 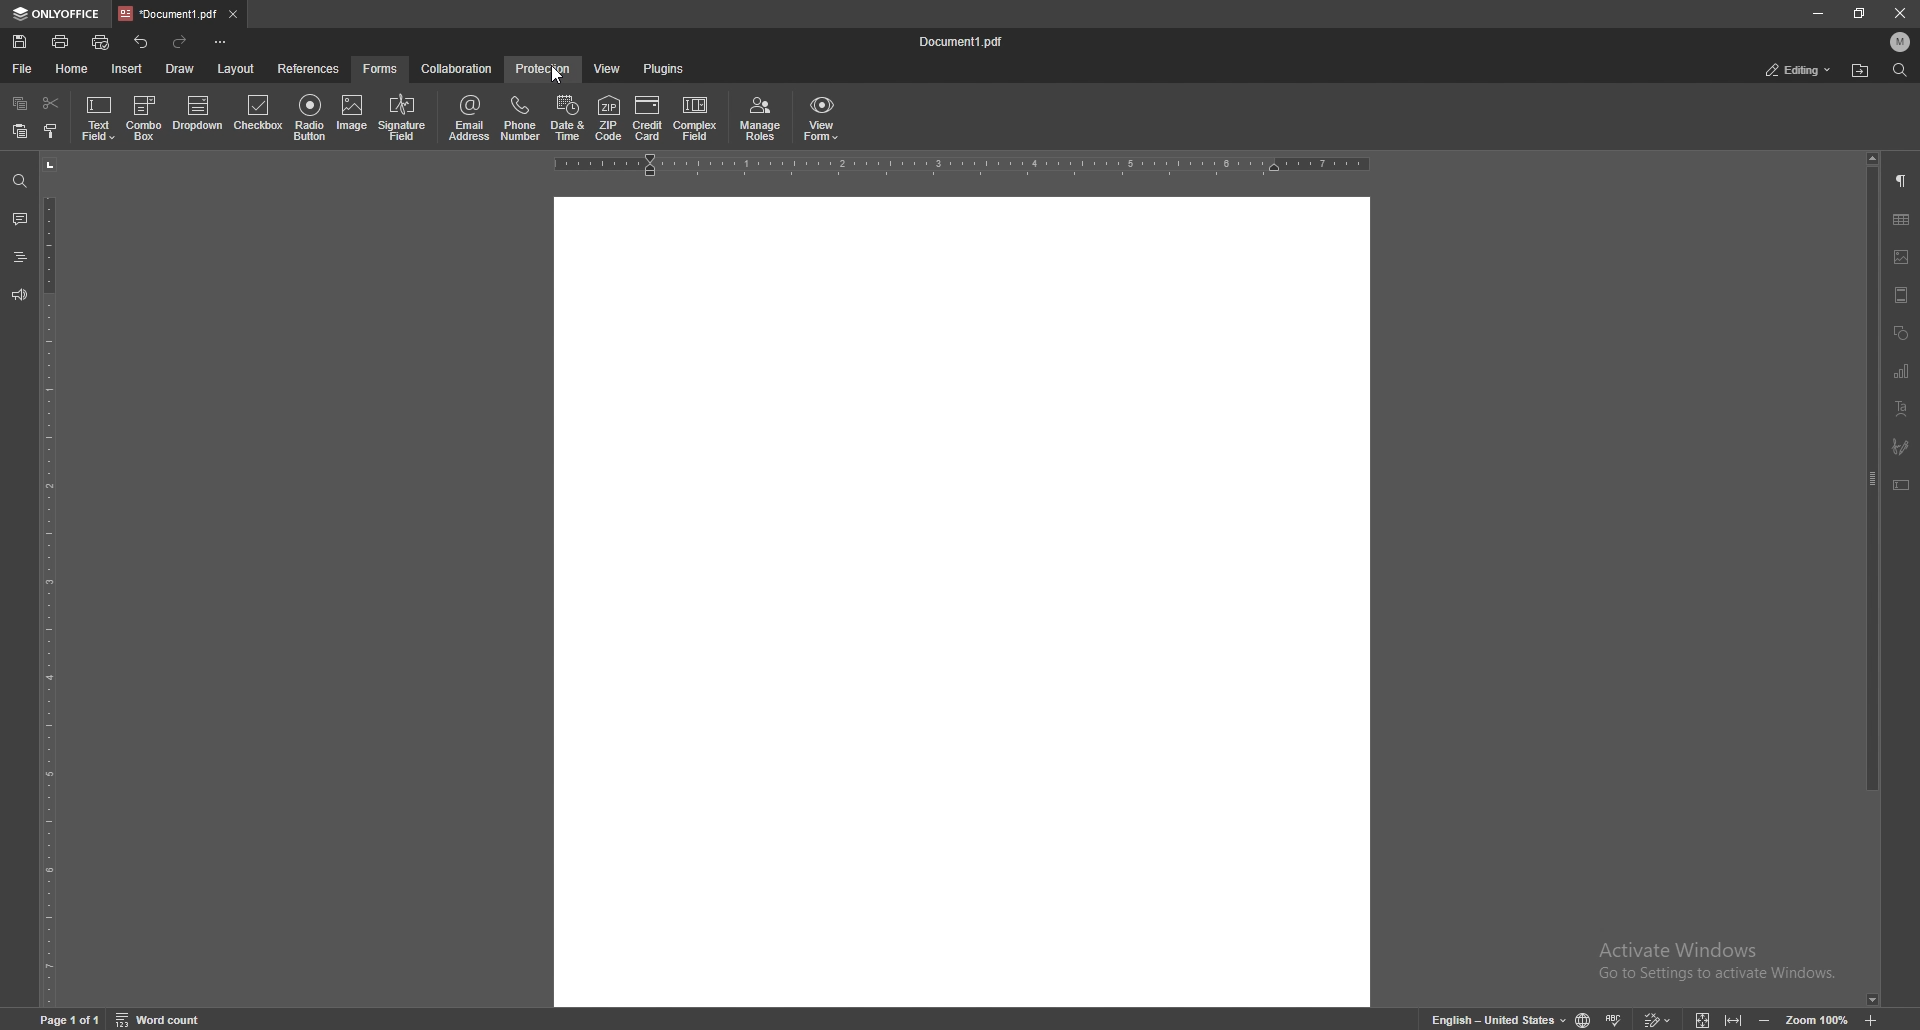 I want to click on signature, so click(x=1901, y=447).